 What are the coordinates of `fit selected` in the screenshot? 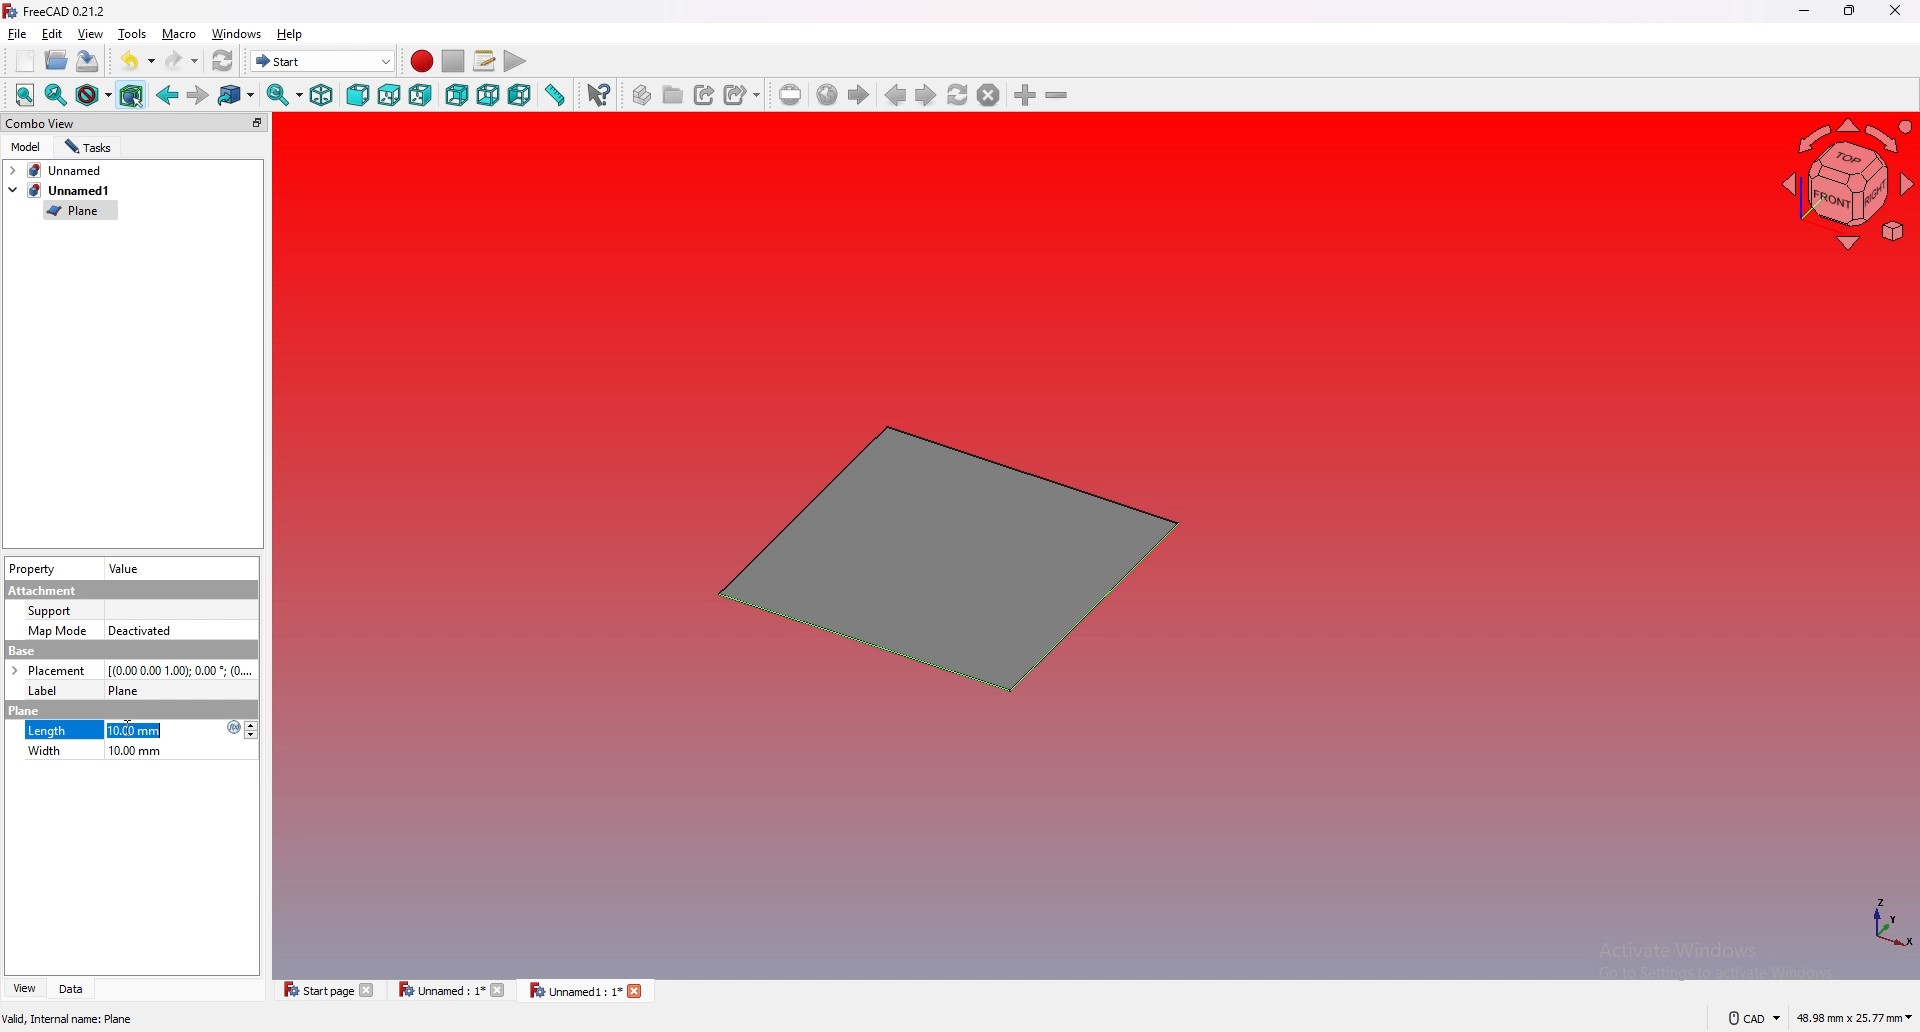 It's located at (56, 95).